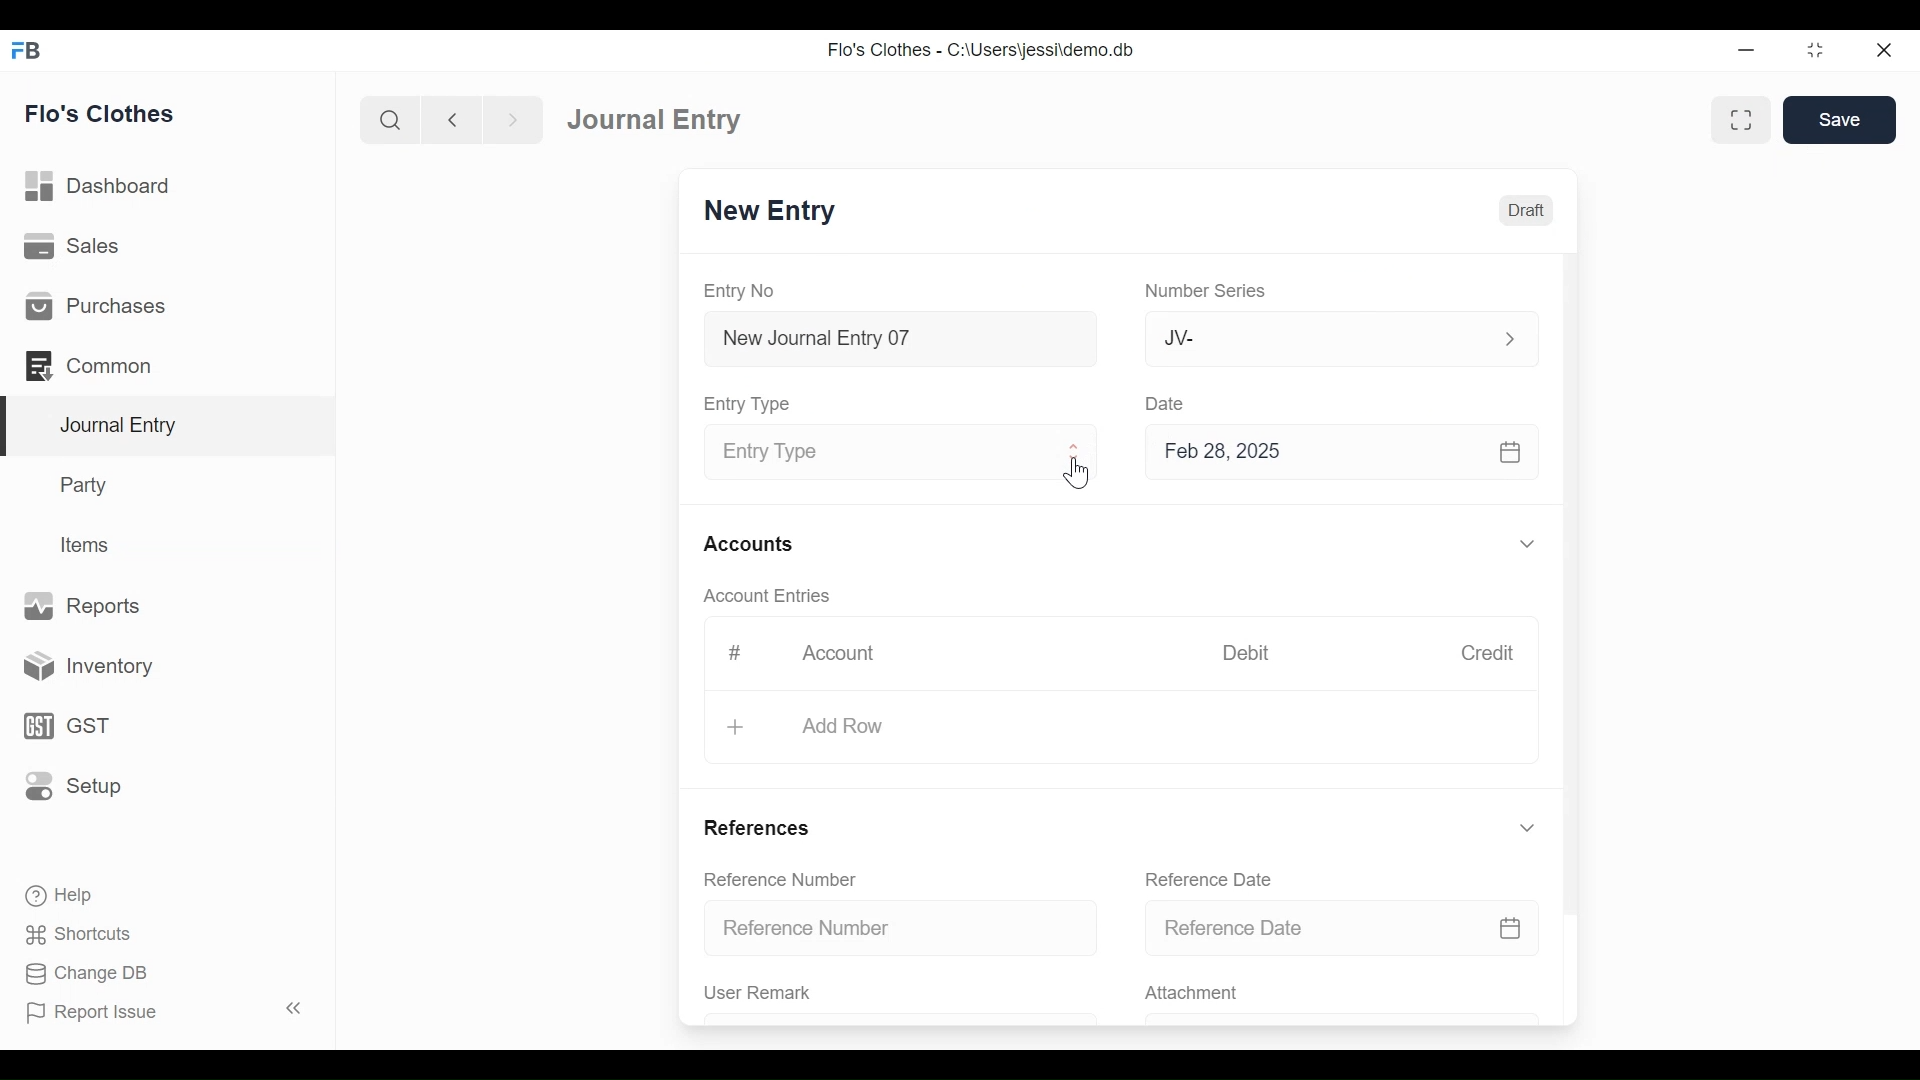  I want to click on GST, so click(64, 728).